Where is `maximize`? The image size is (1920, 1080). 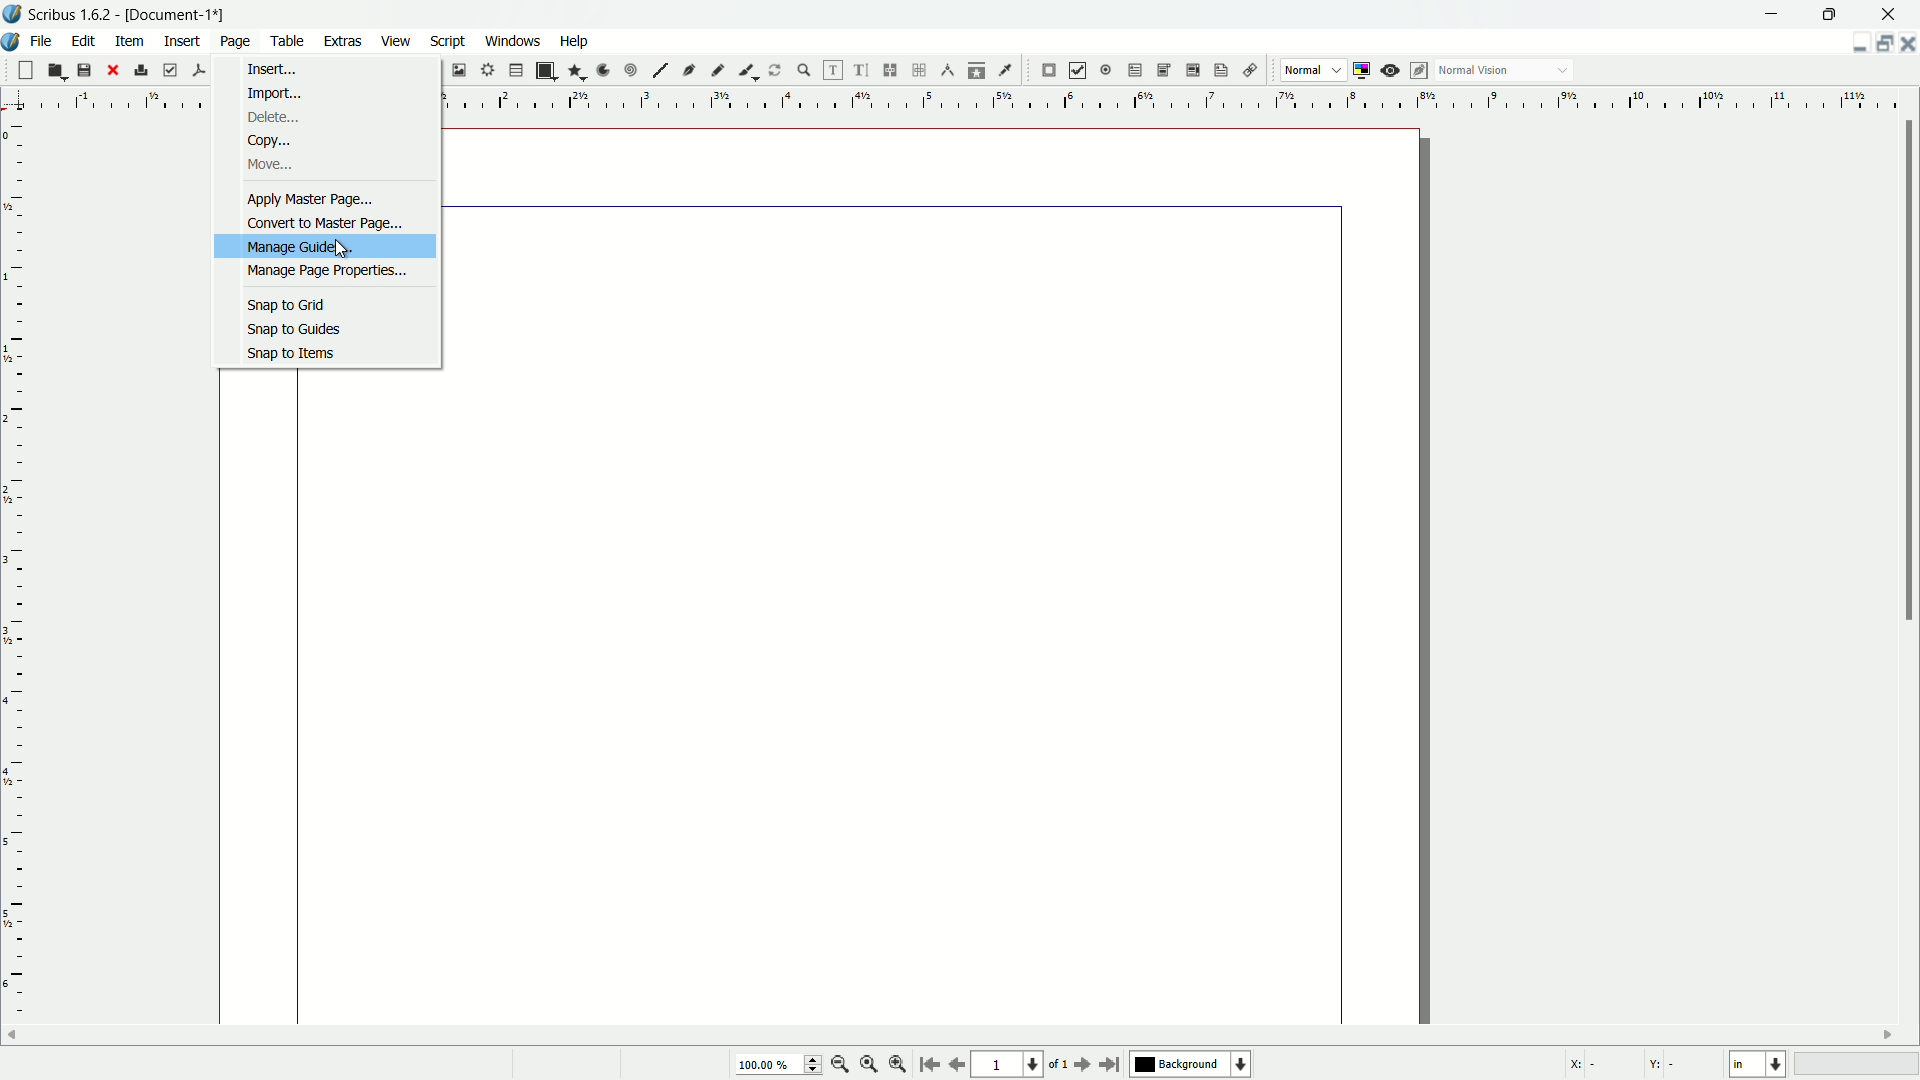
maximize is located at coordinates (1833, 13).